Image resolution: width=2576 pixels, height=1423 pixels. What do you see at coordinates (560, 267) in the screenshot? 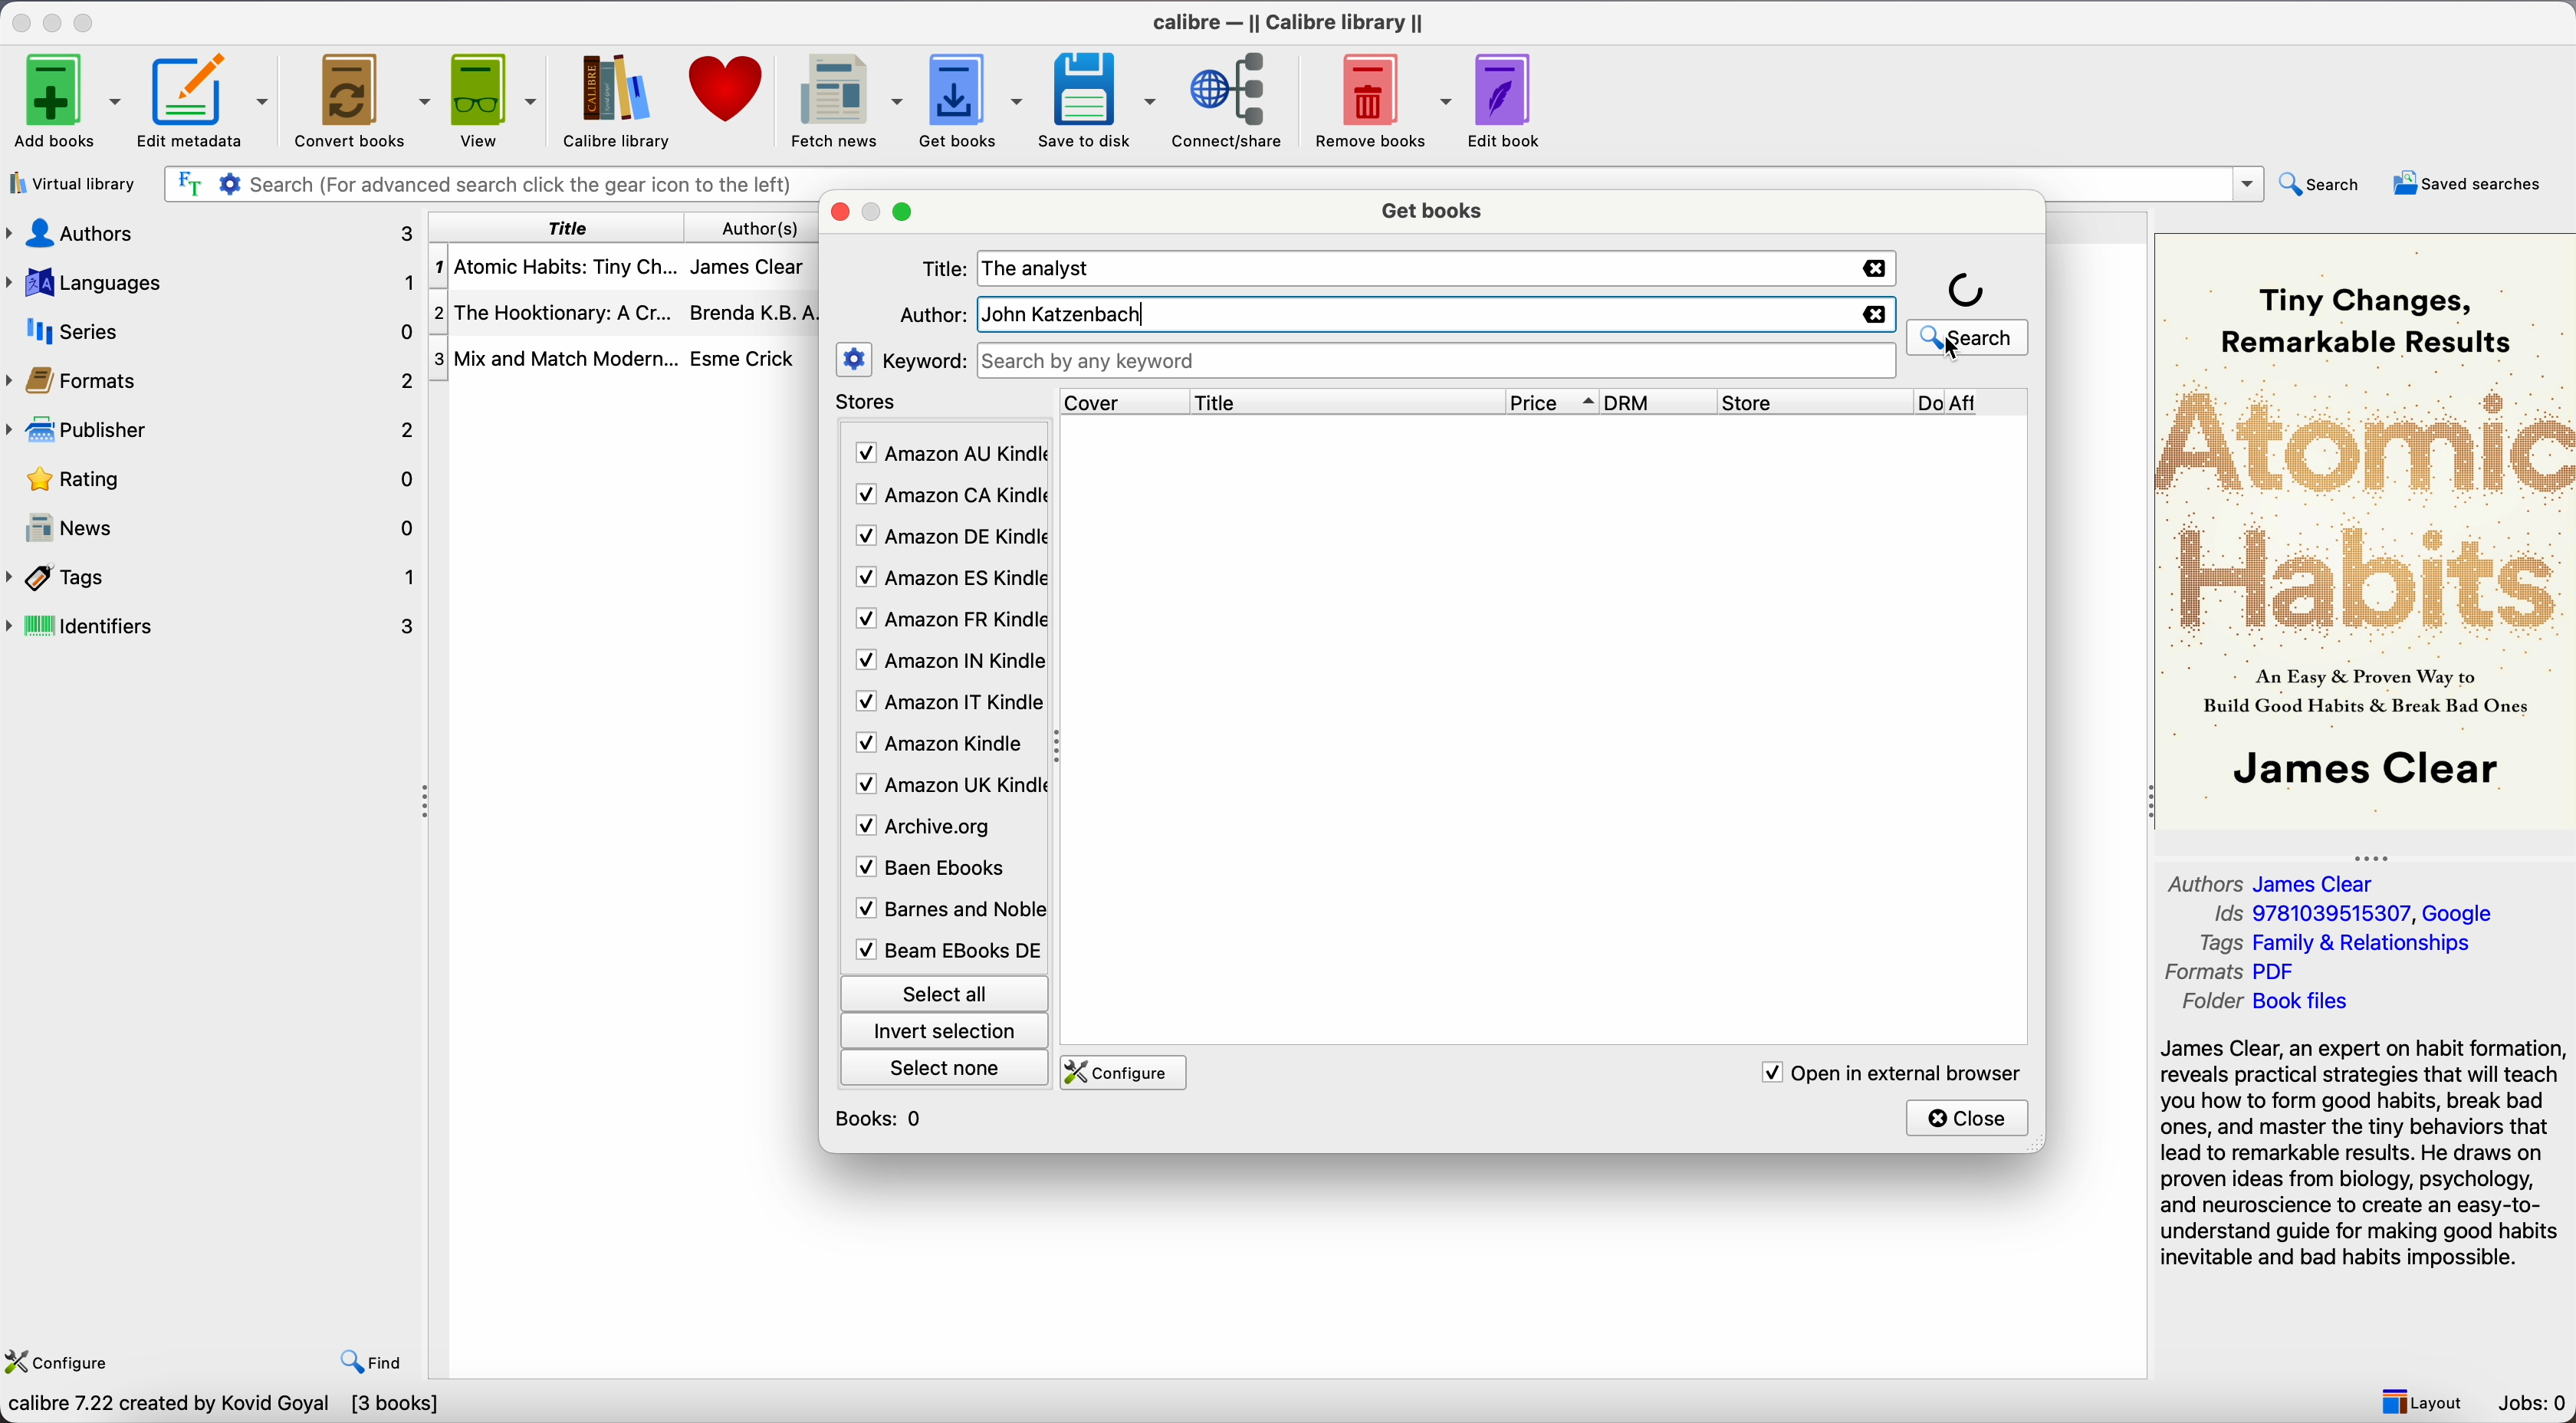
I see `Atomic Habits: Tiny Ch...` at bounding box center [560, 267].